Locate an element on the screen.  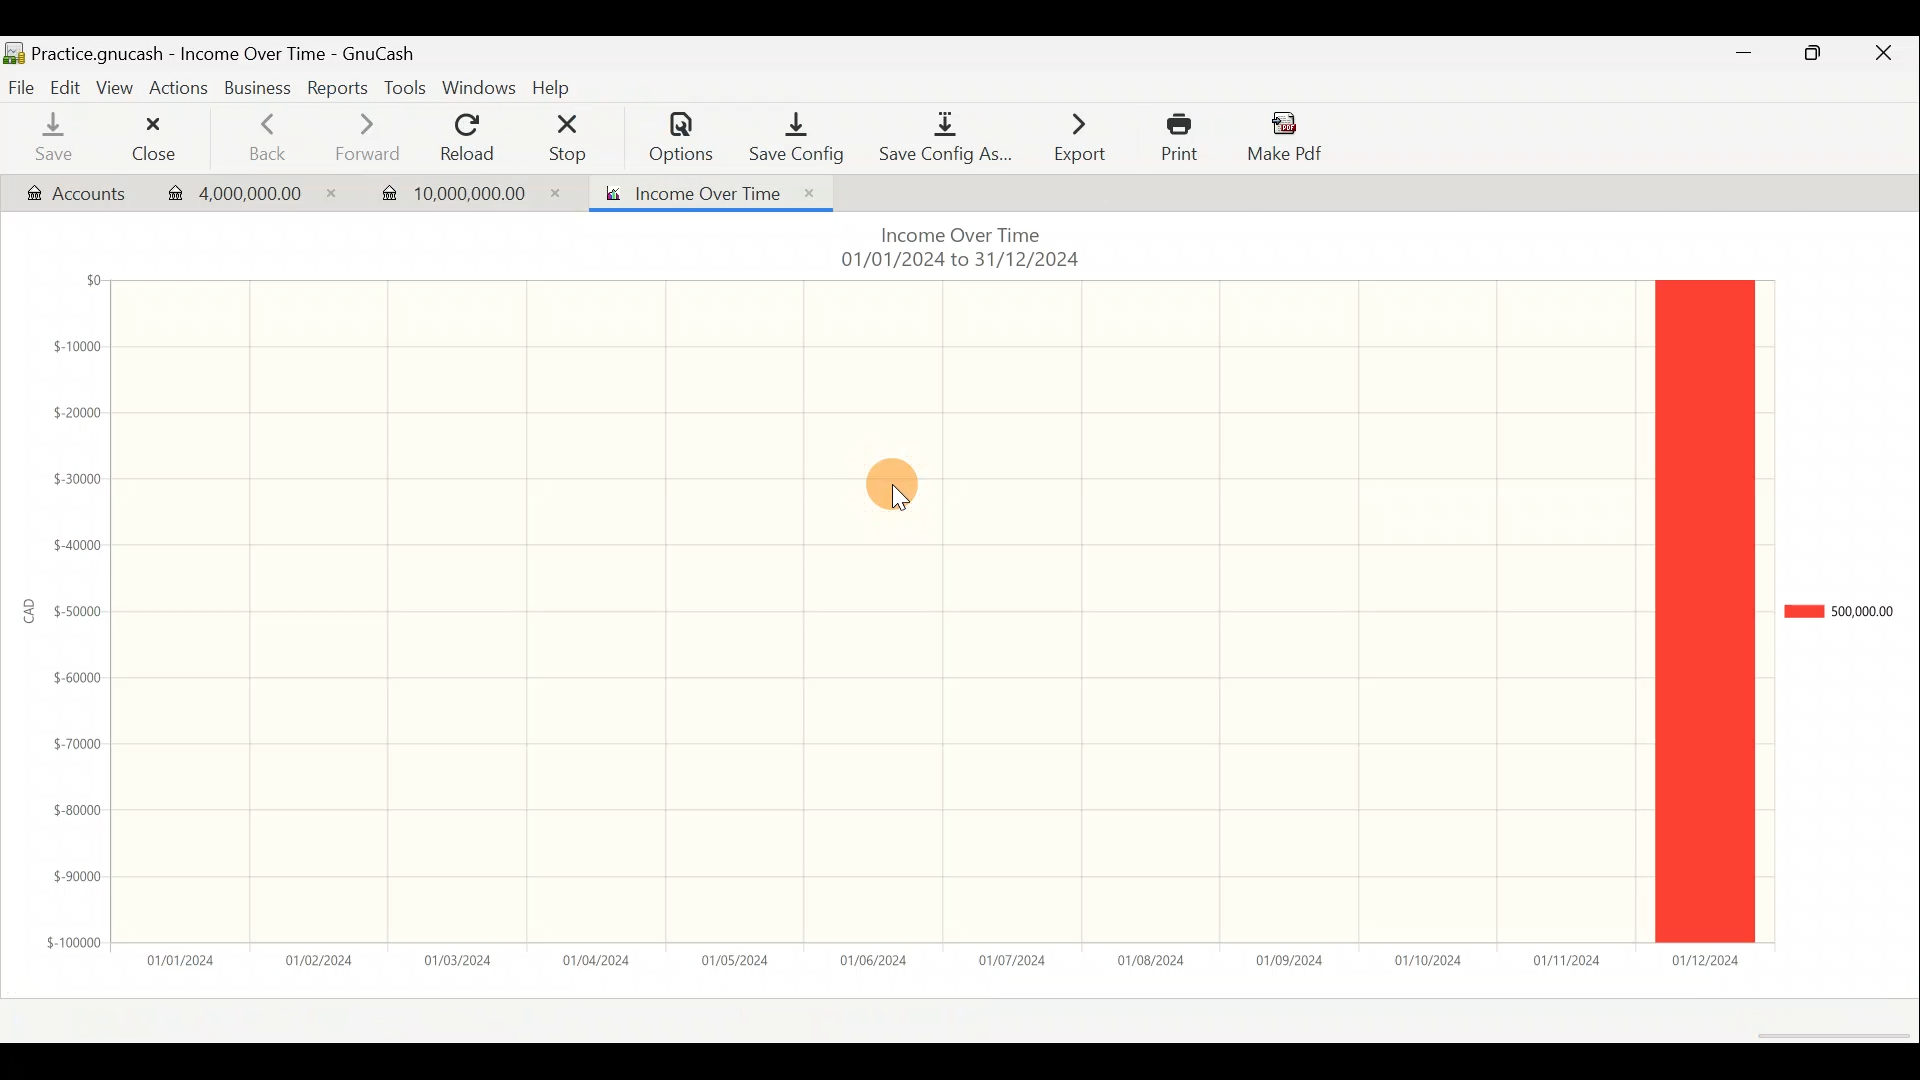
Minimize is located at coordinates (1738, 55).